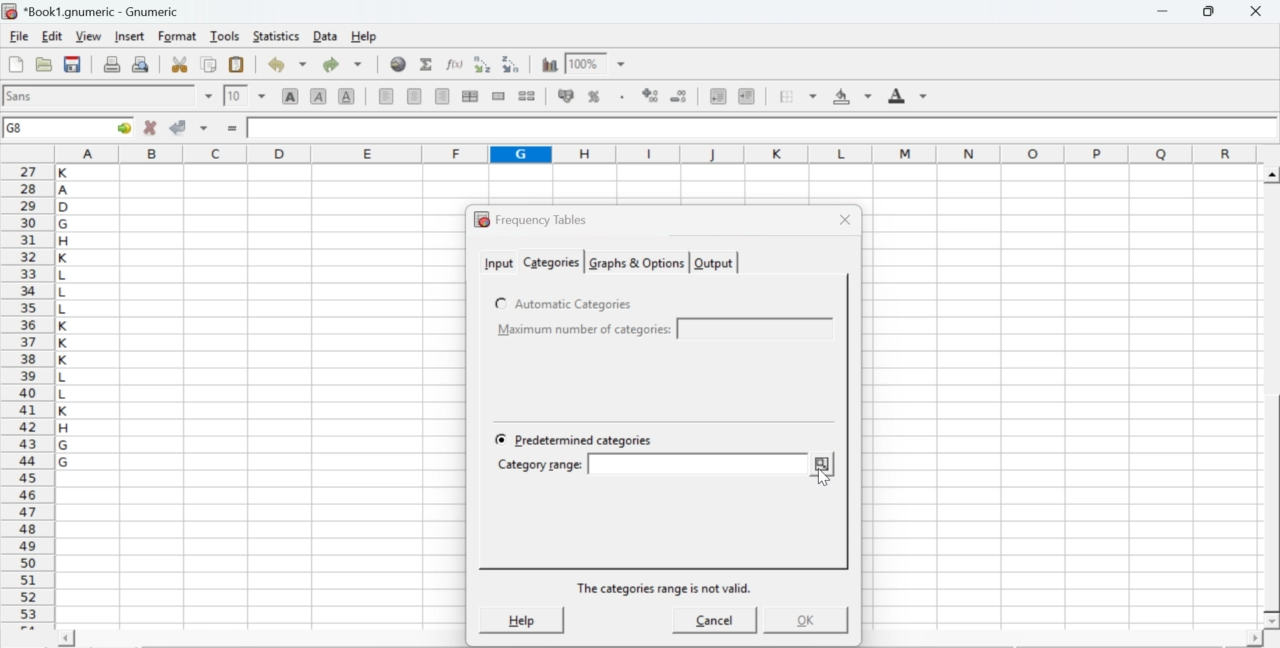  I want to click on accept changes, so click(179, 126).